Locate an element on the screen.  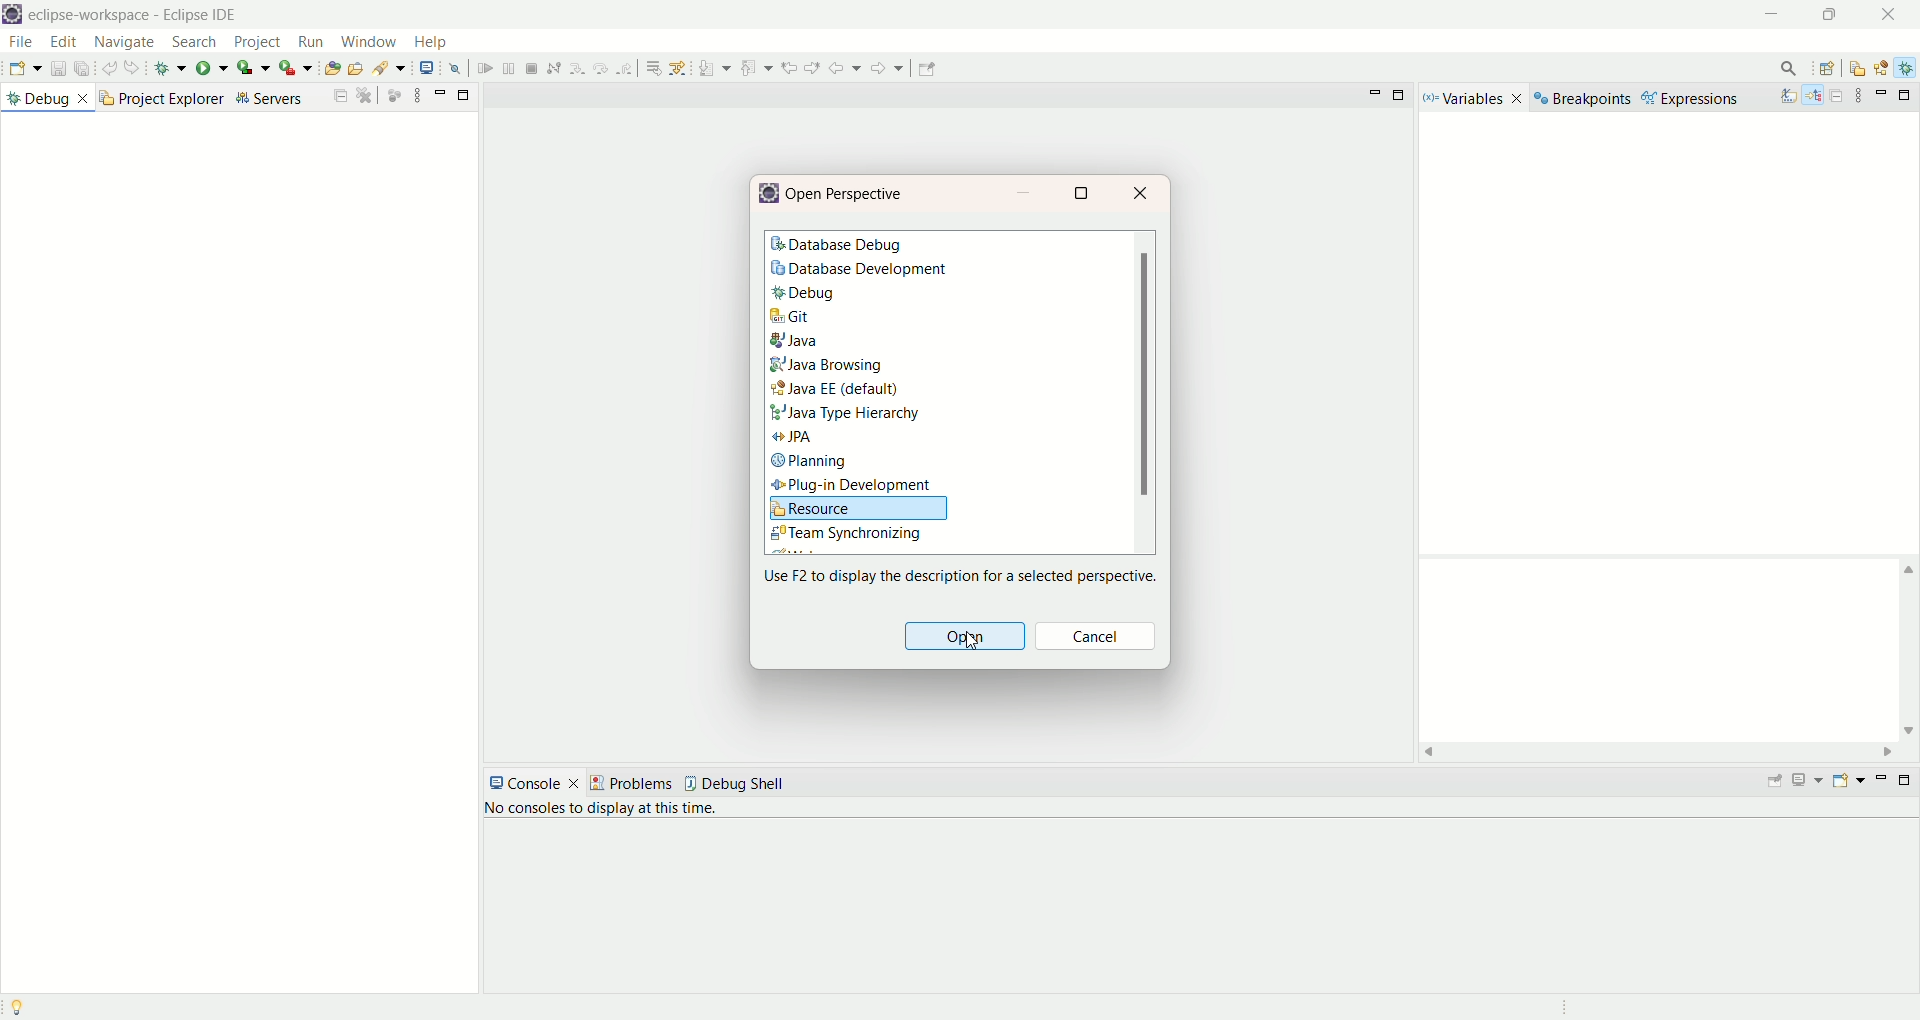
window is located at coordinates (371, 42).